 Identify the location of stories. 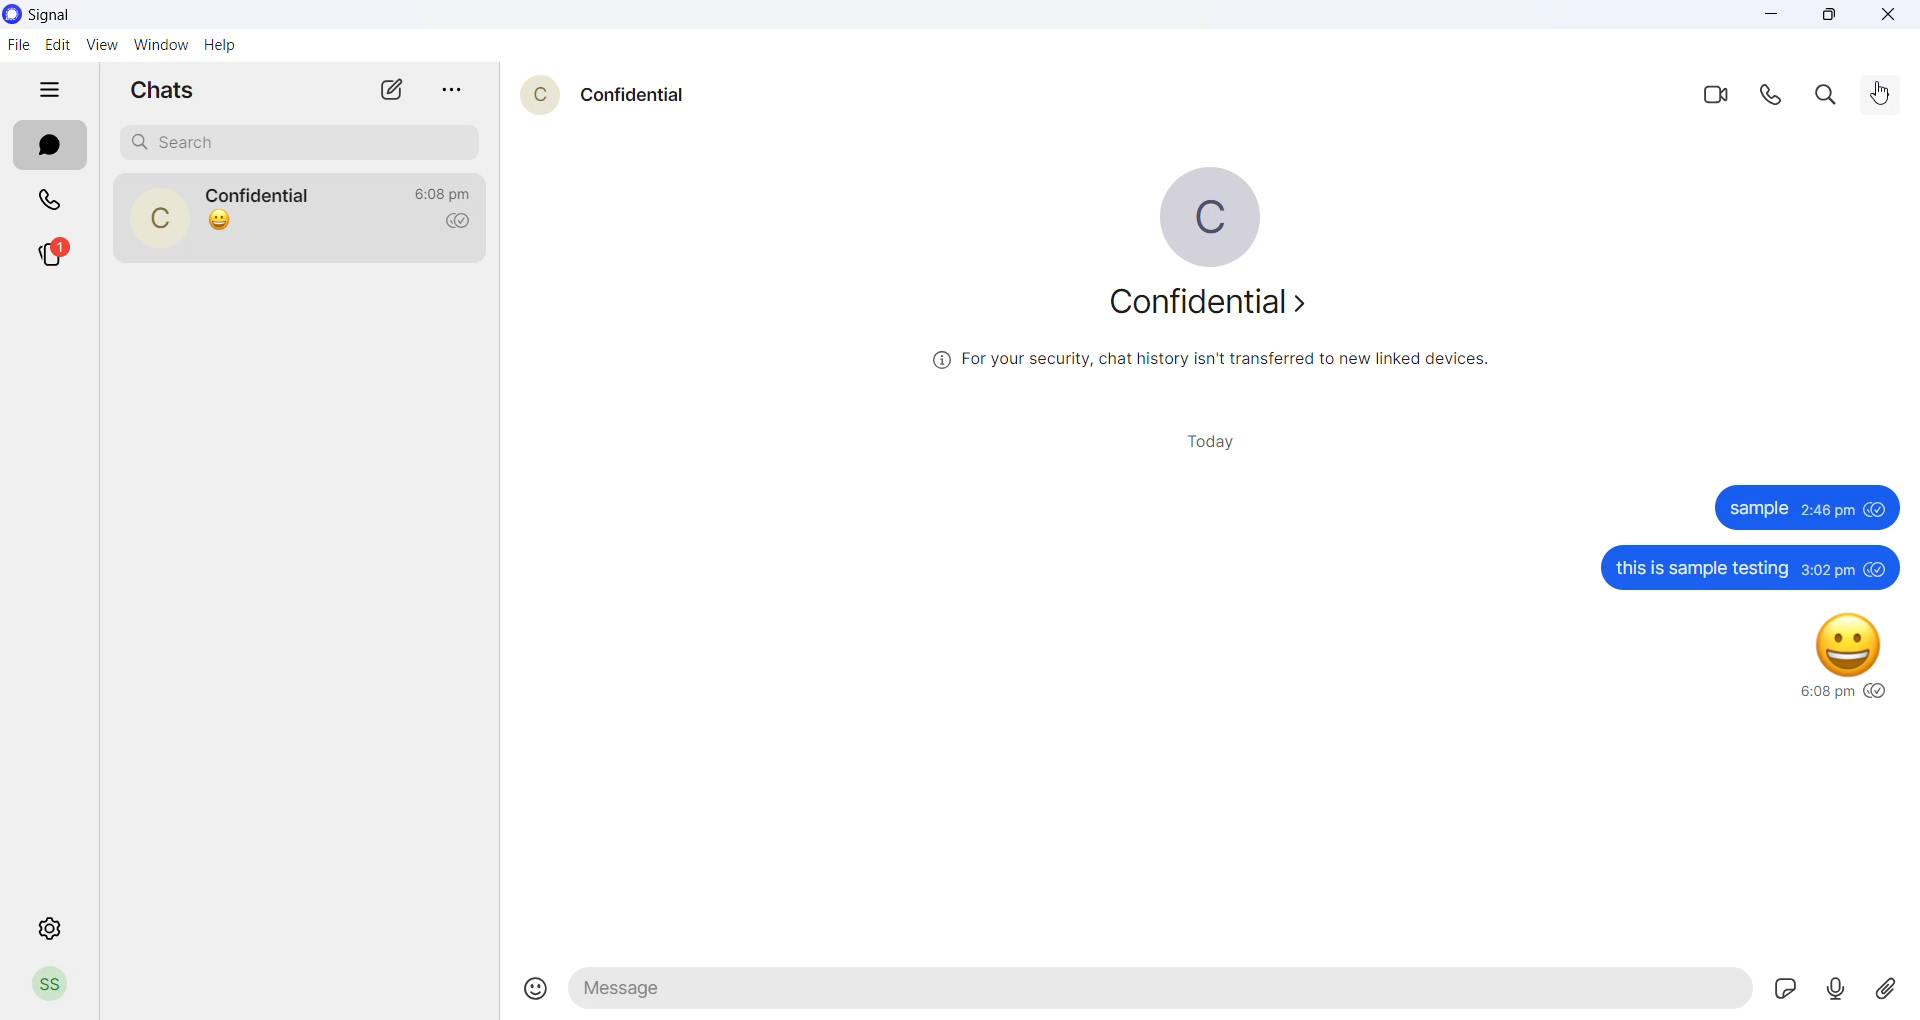
(56, 251).